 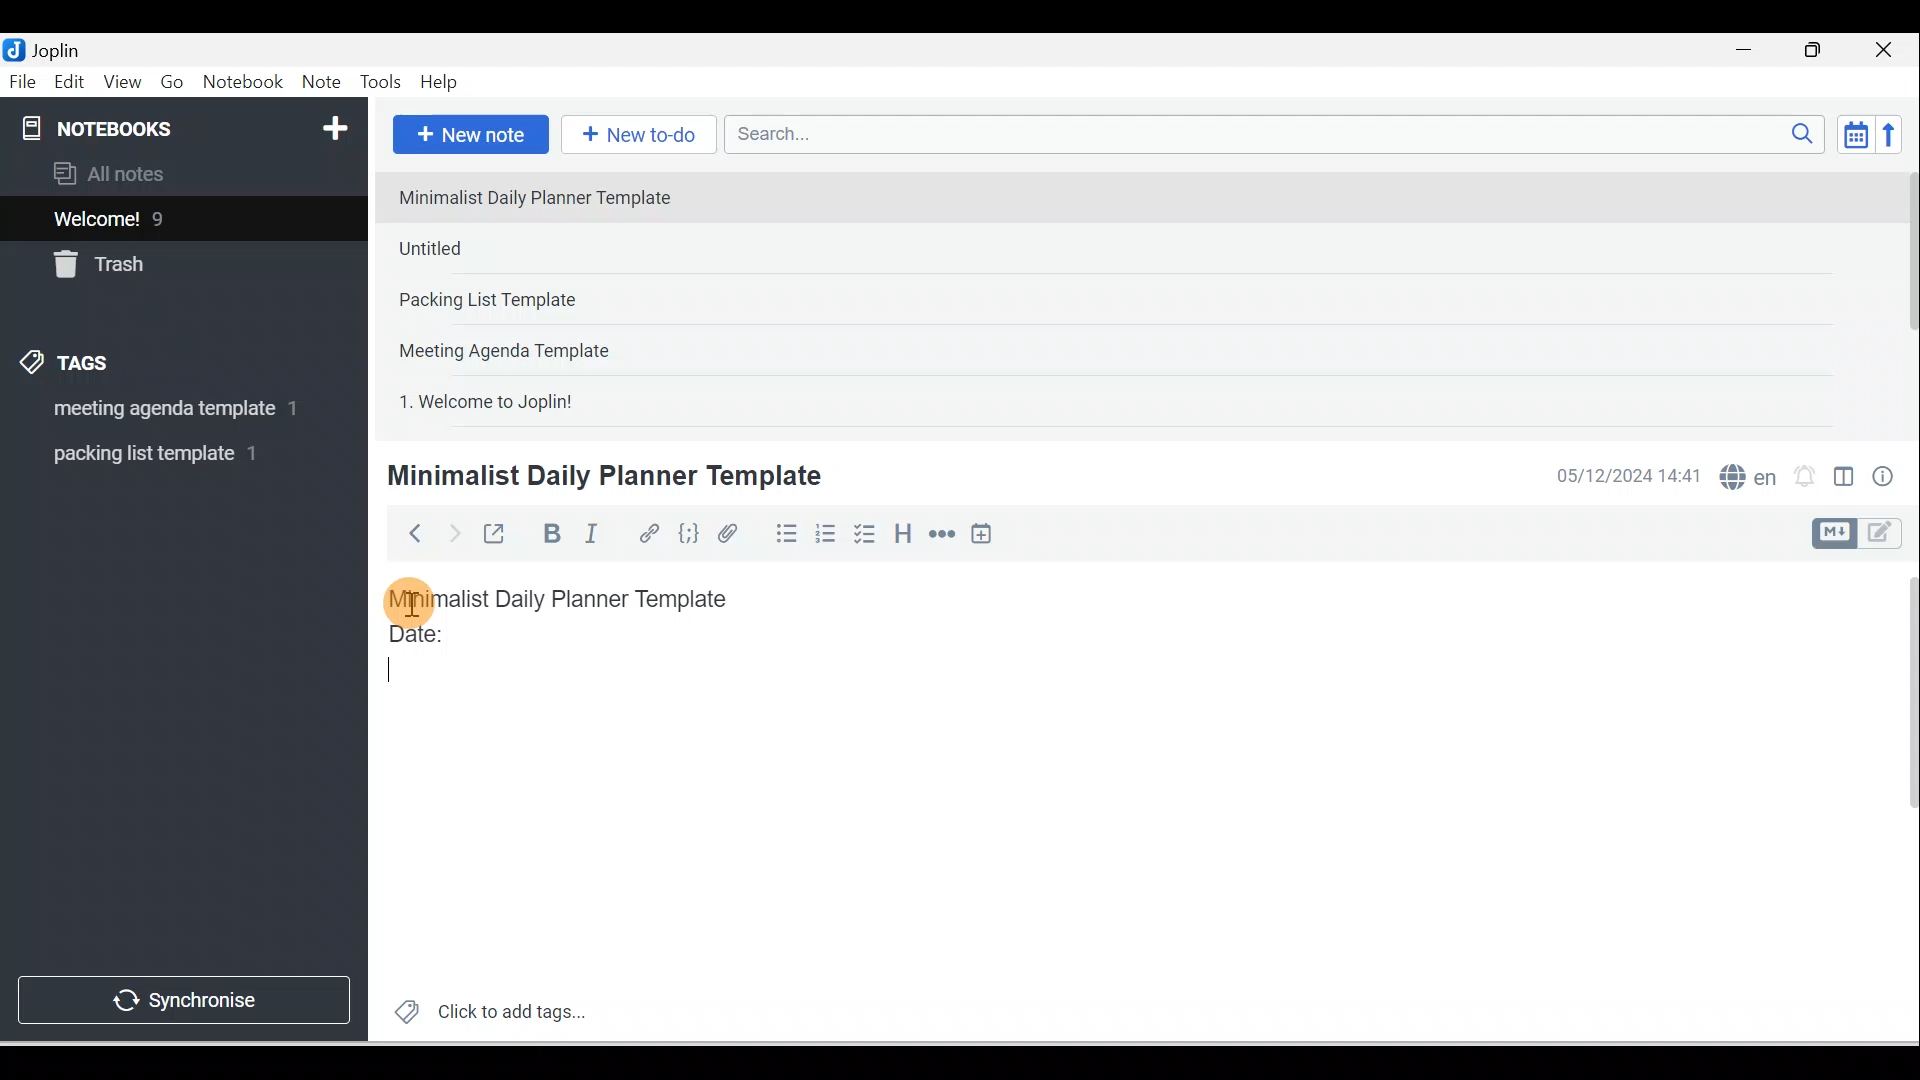 I want to click on Synchronise, so click(x=182, y=996).